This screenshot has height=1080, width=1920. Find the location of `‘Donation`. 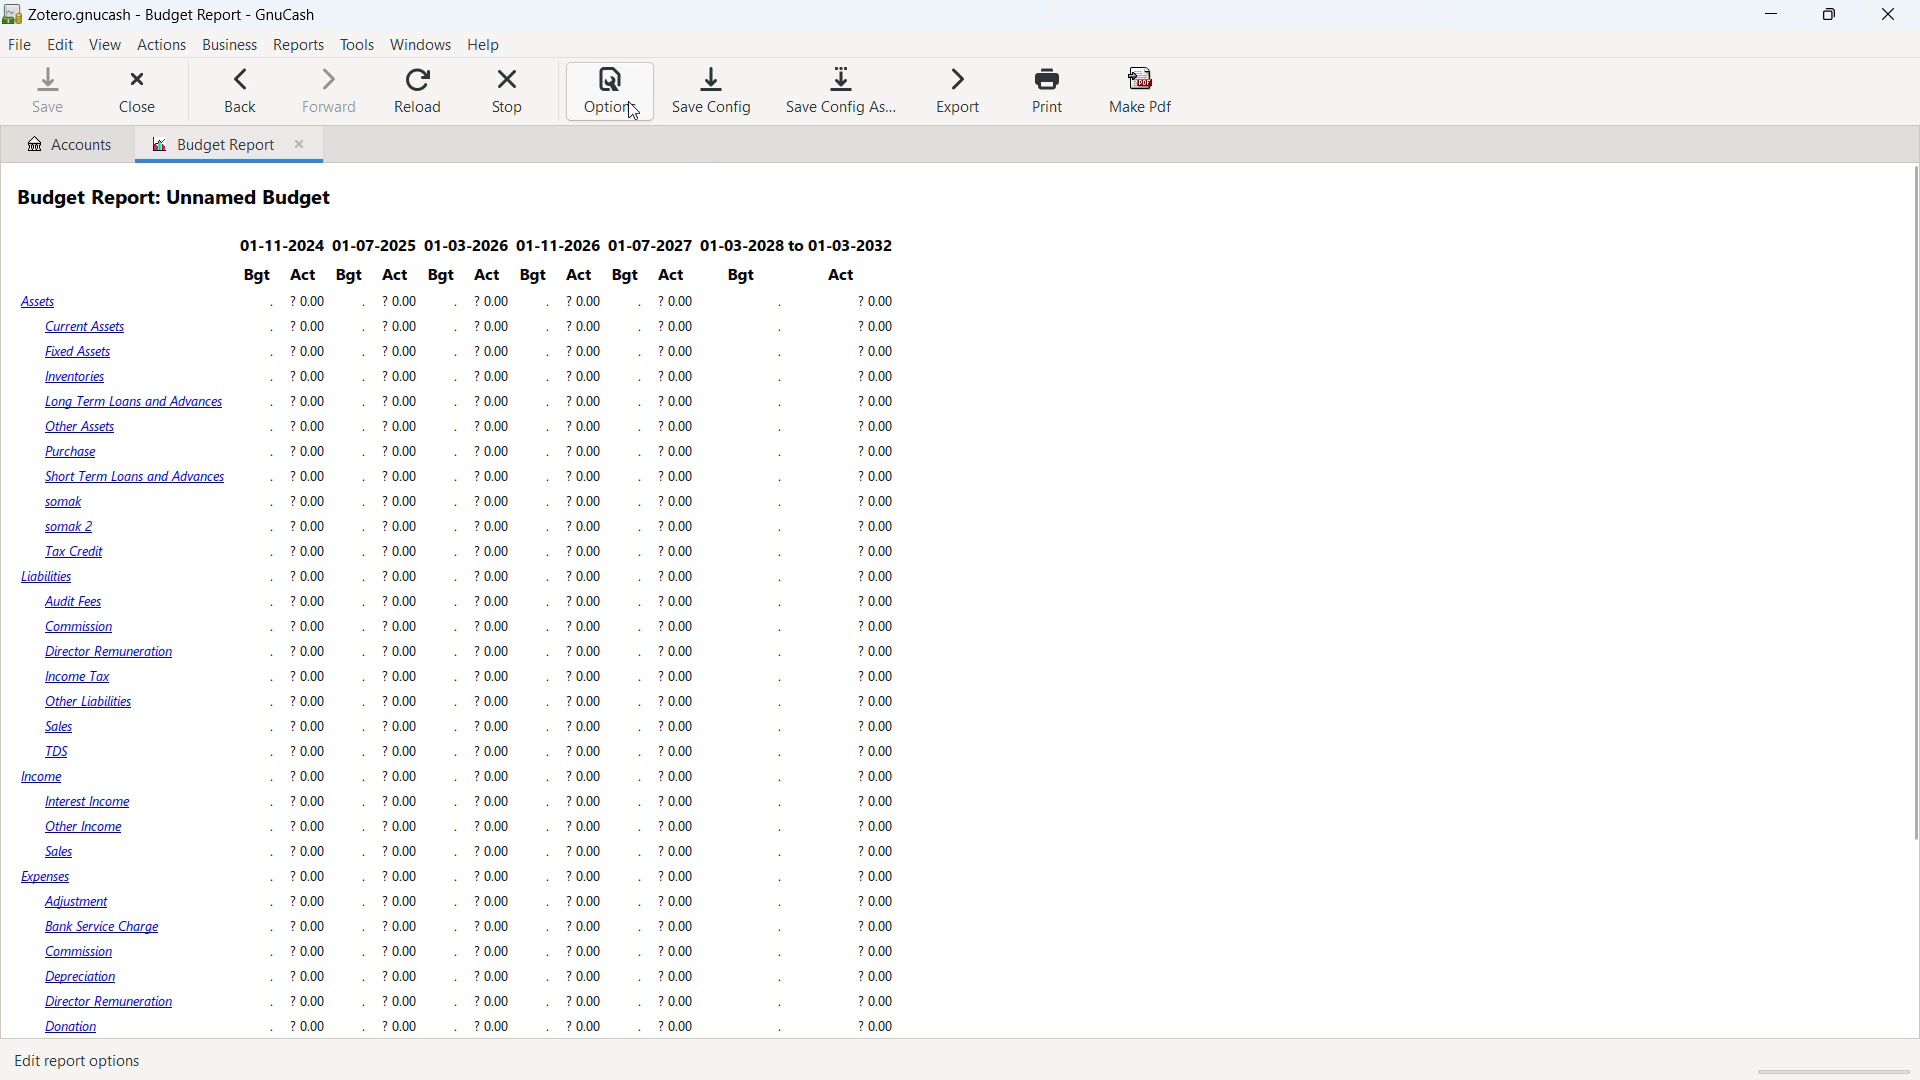

‘Donation is located at coordinates (86, 1028).